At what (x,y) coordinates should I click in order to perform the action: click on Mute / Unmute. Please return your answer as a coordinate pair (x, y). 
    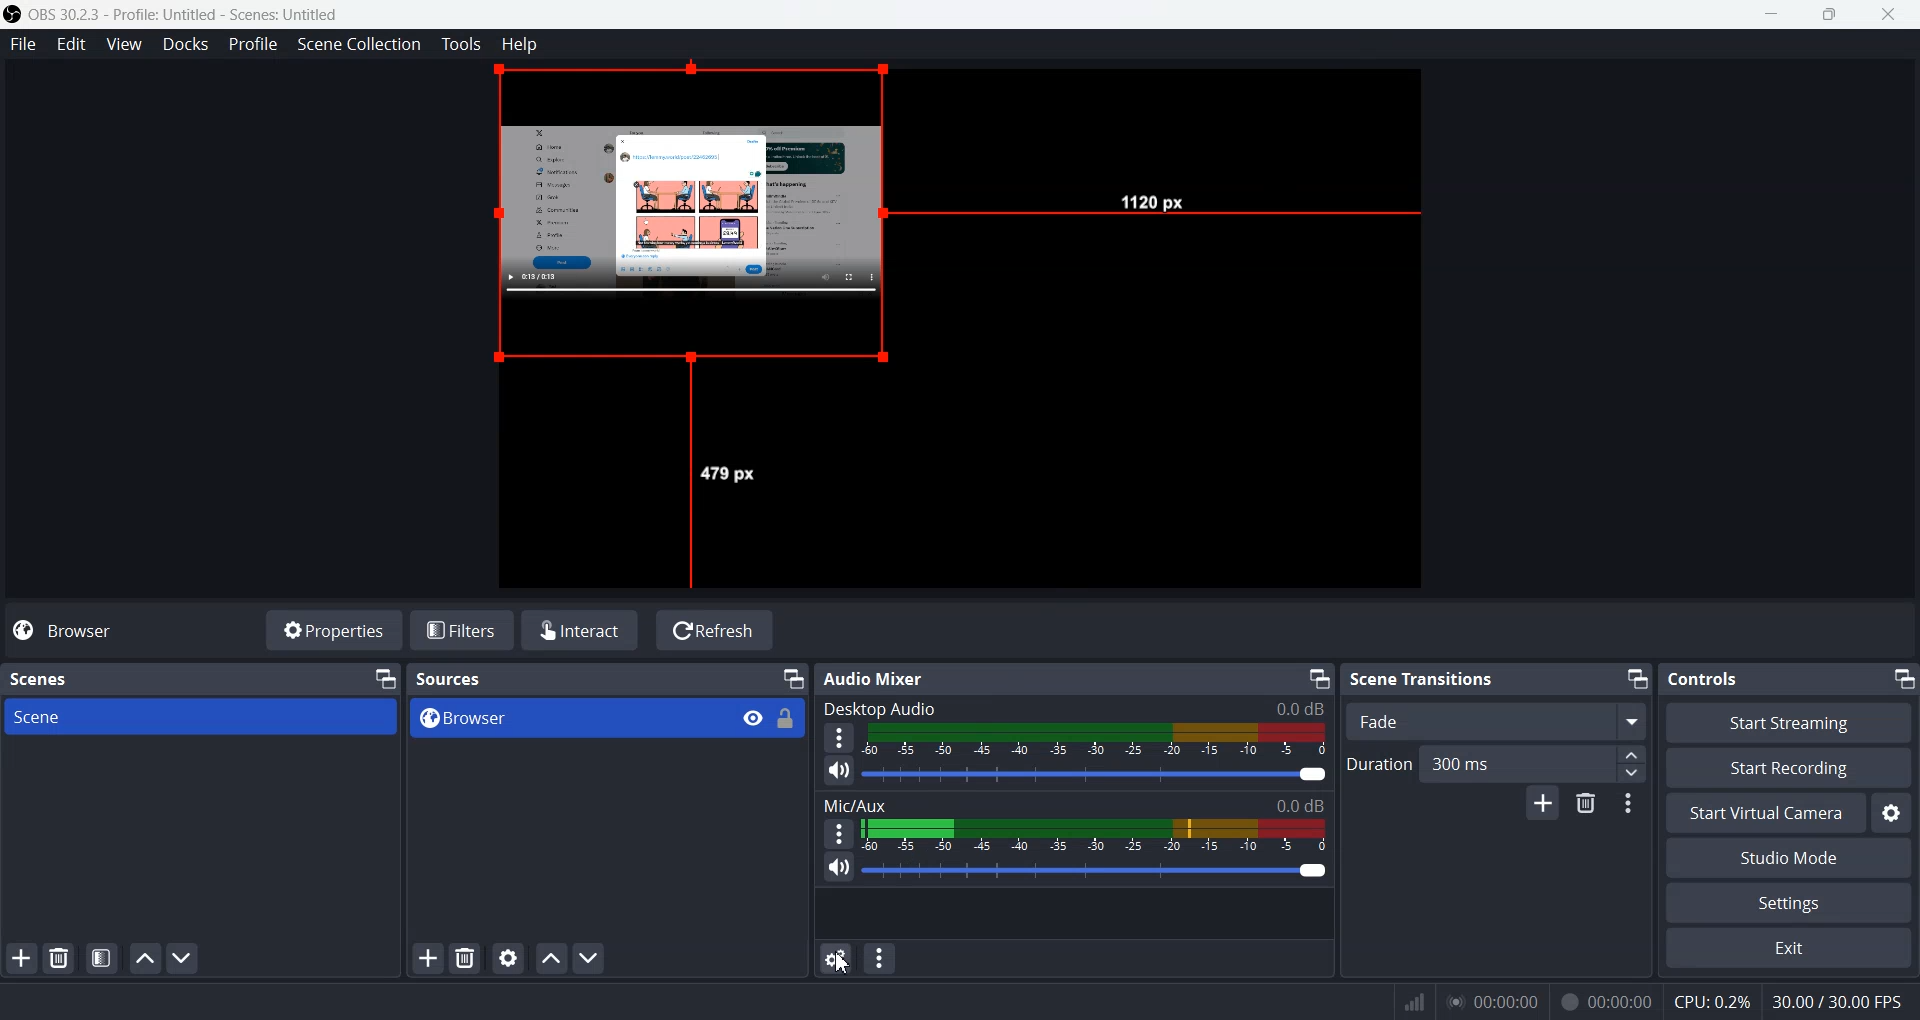
    Looking at the image, I should click on (839, 868).